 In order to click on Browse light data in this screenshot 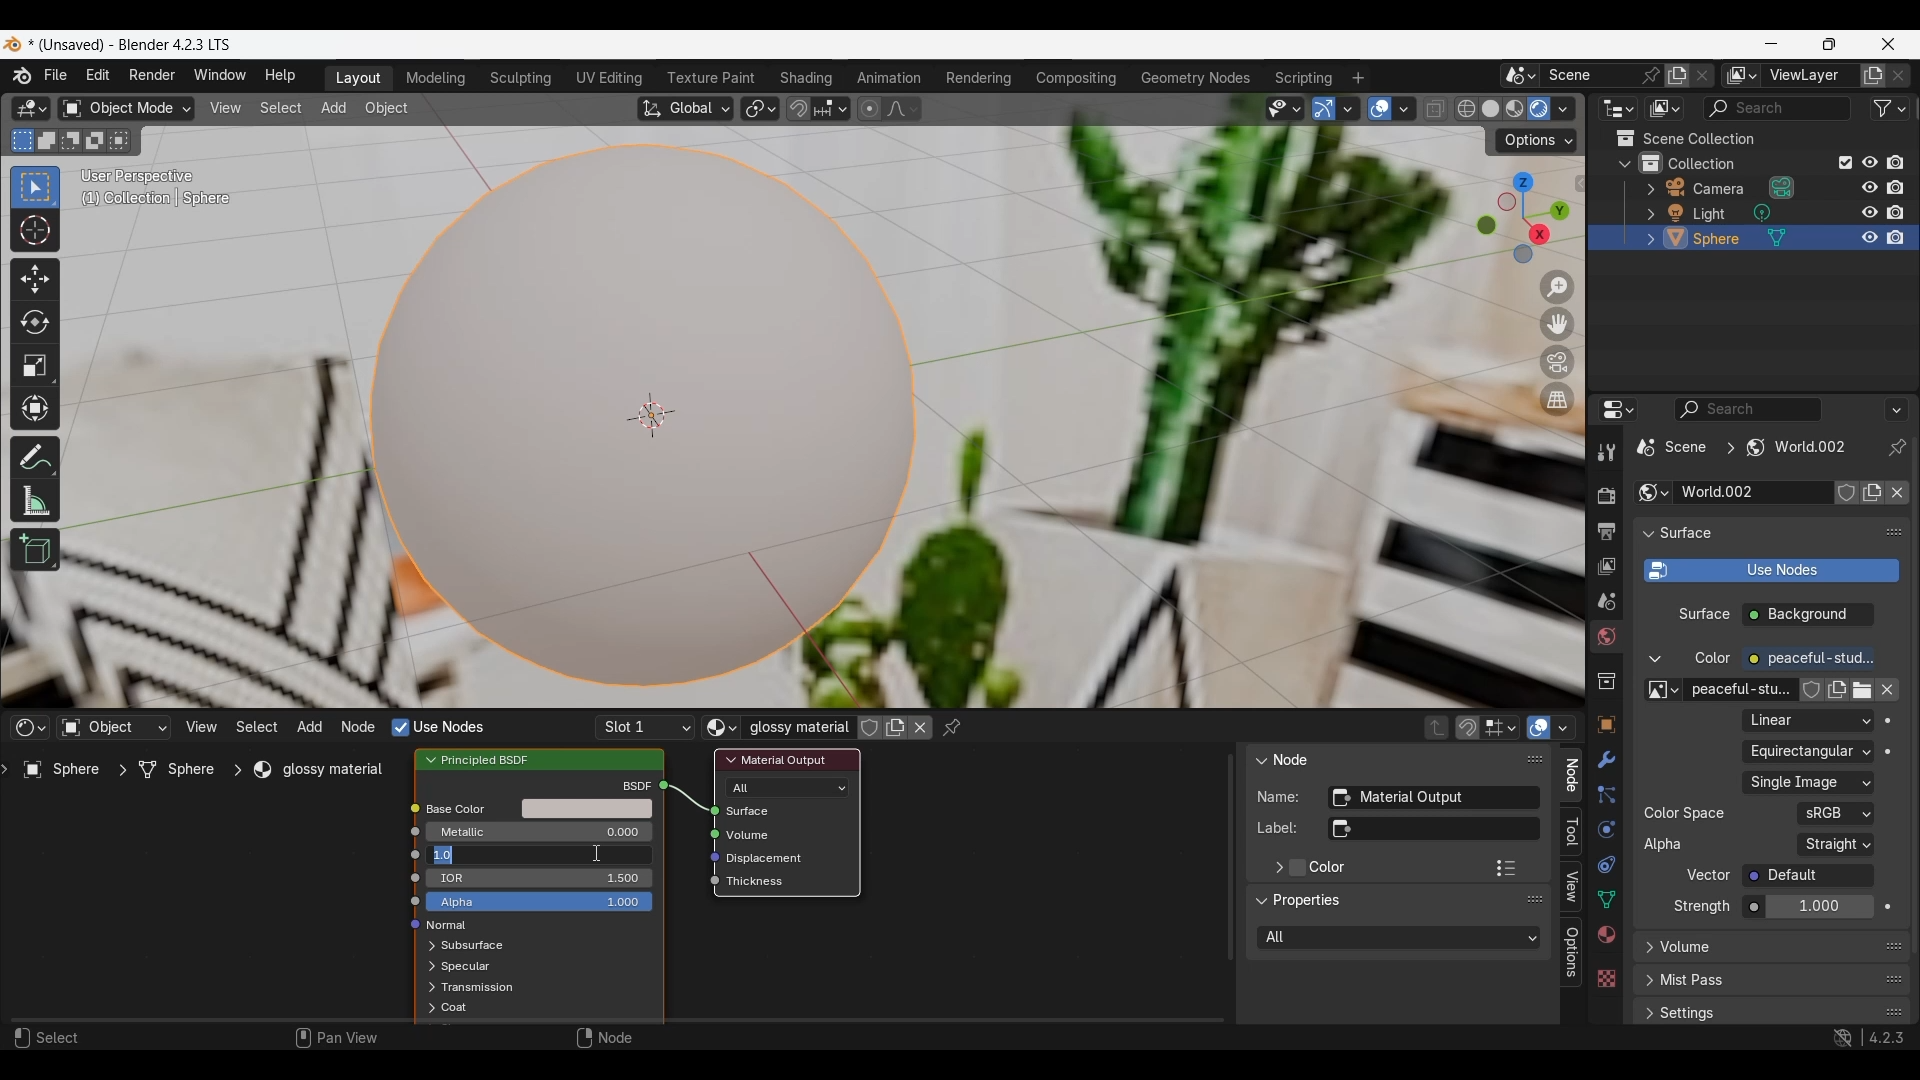, I will do `click(1761, 212)`.